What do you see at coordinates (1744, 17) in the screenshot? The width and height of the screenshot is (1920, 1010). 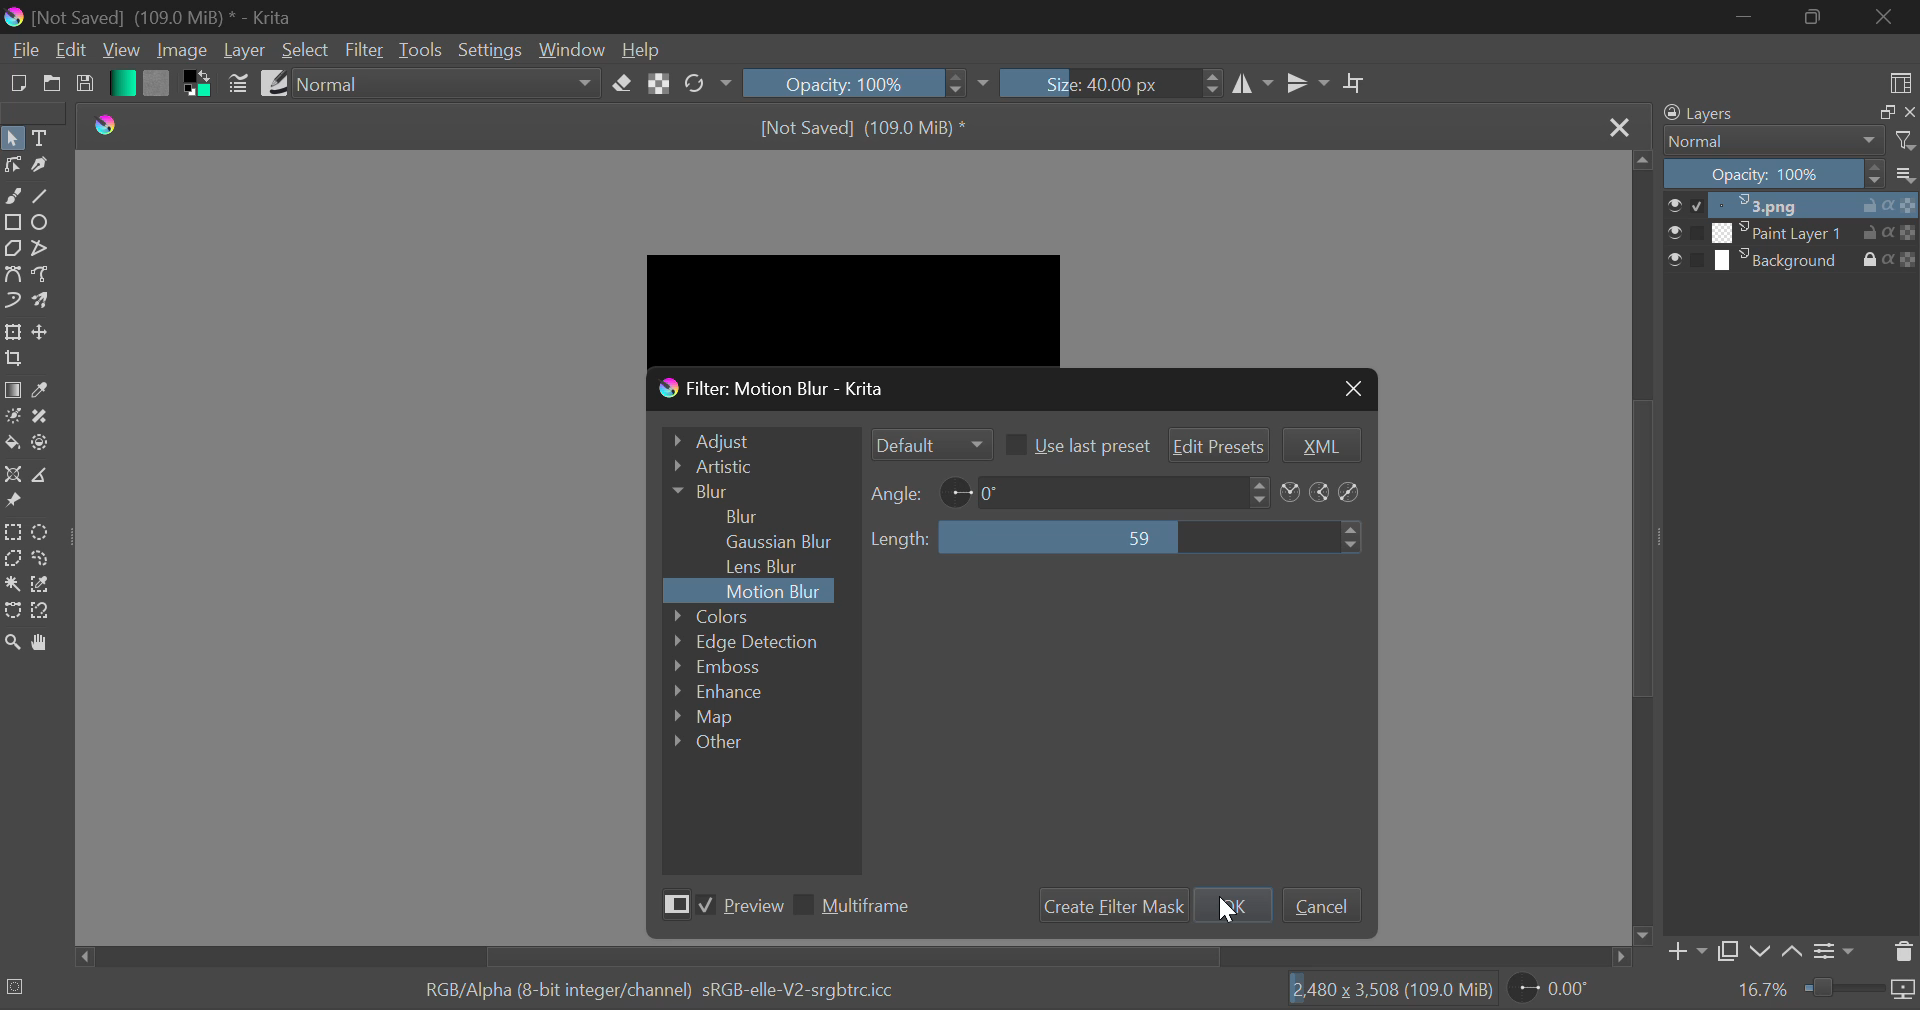 I see `Restore Down` at bounding box center [1744, 17].